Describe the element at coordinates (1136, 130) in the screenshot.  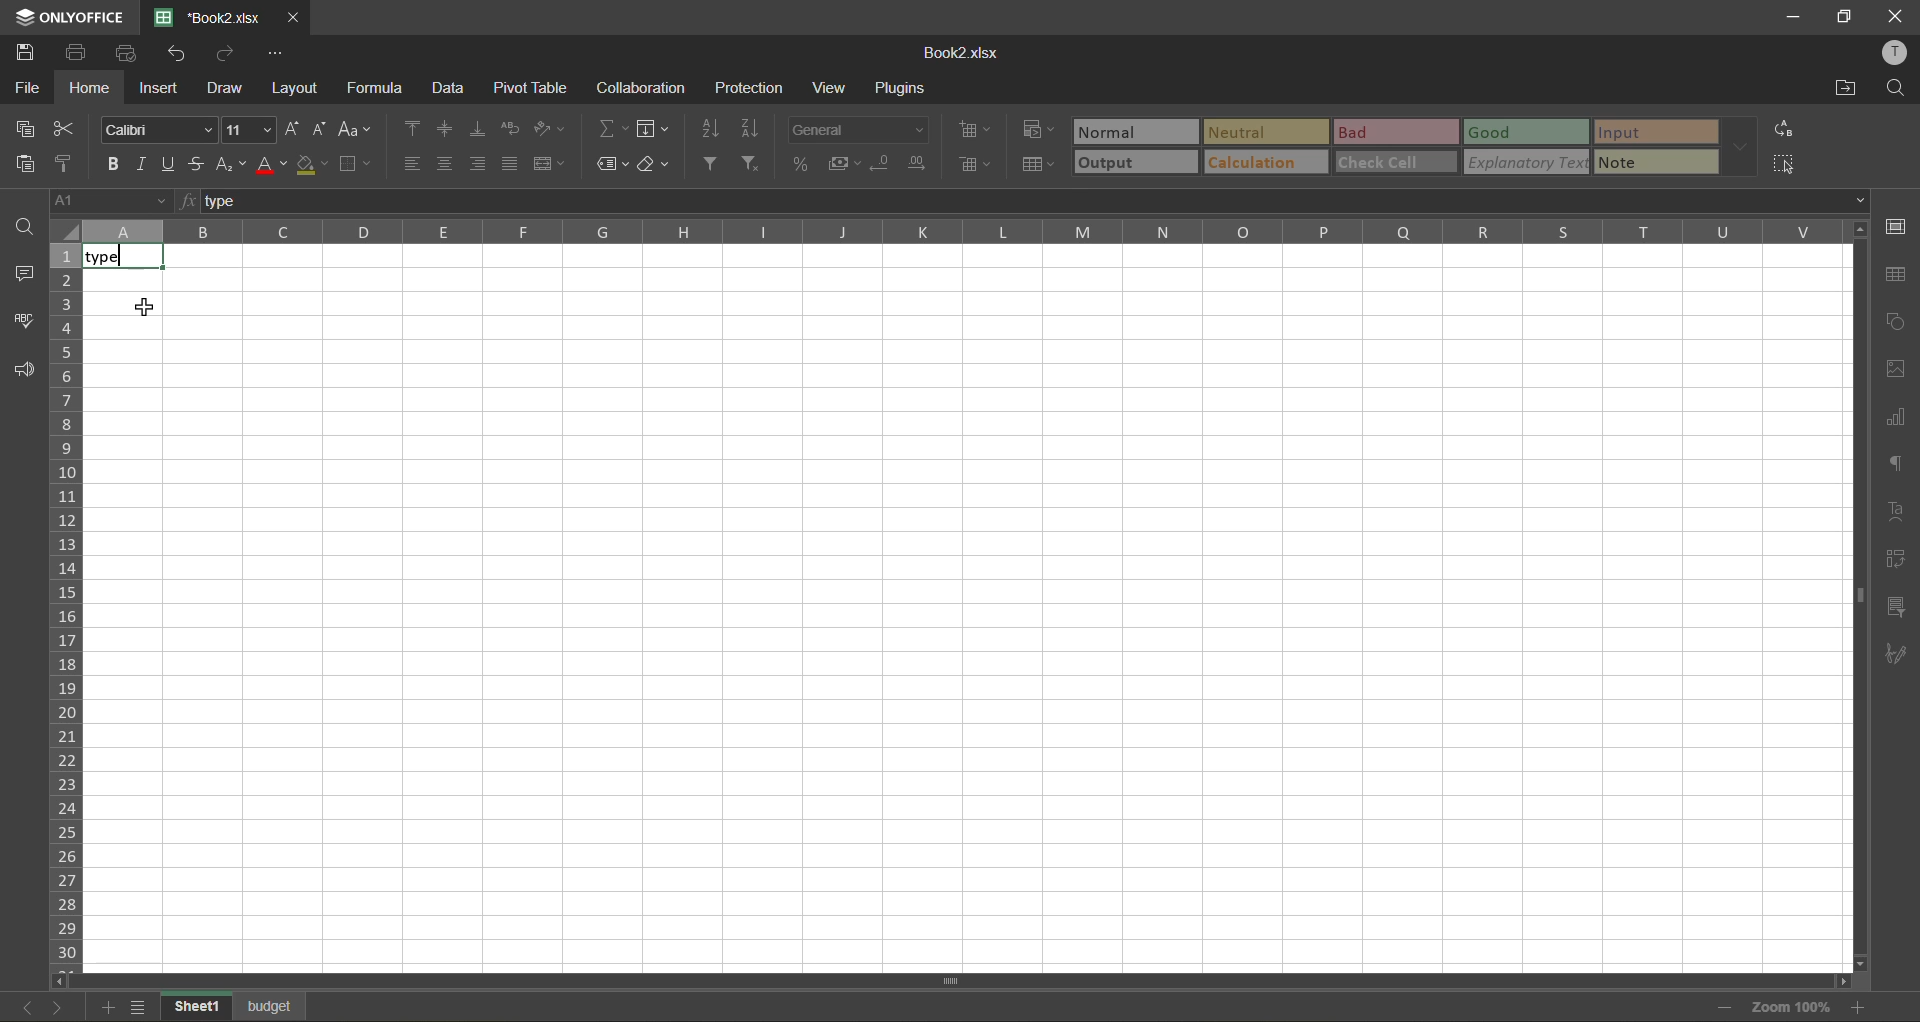
I see `natural ` at that location.